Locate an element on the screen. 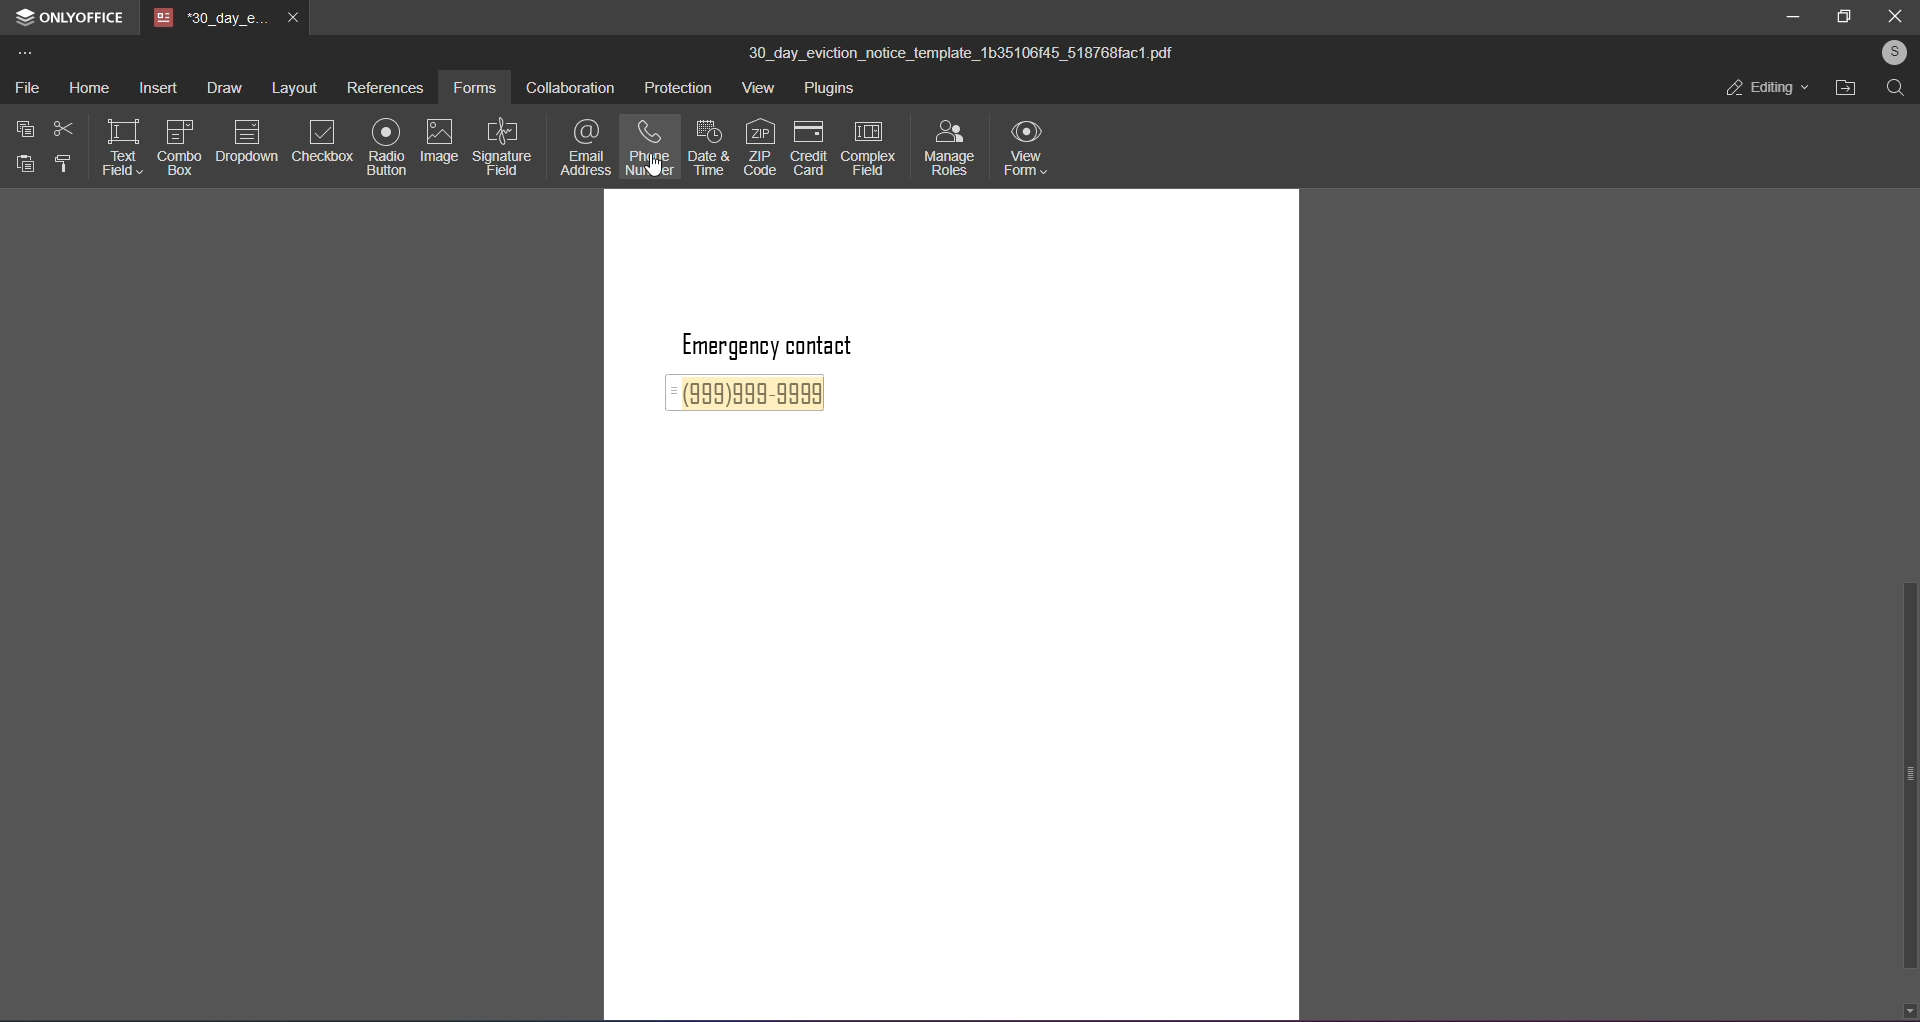 The image size is (1920, 1022). radio button is located at coordinates (387, 148).